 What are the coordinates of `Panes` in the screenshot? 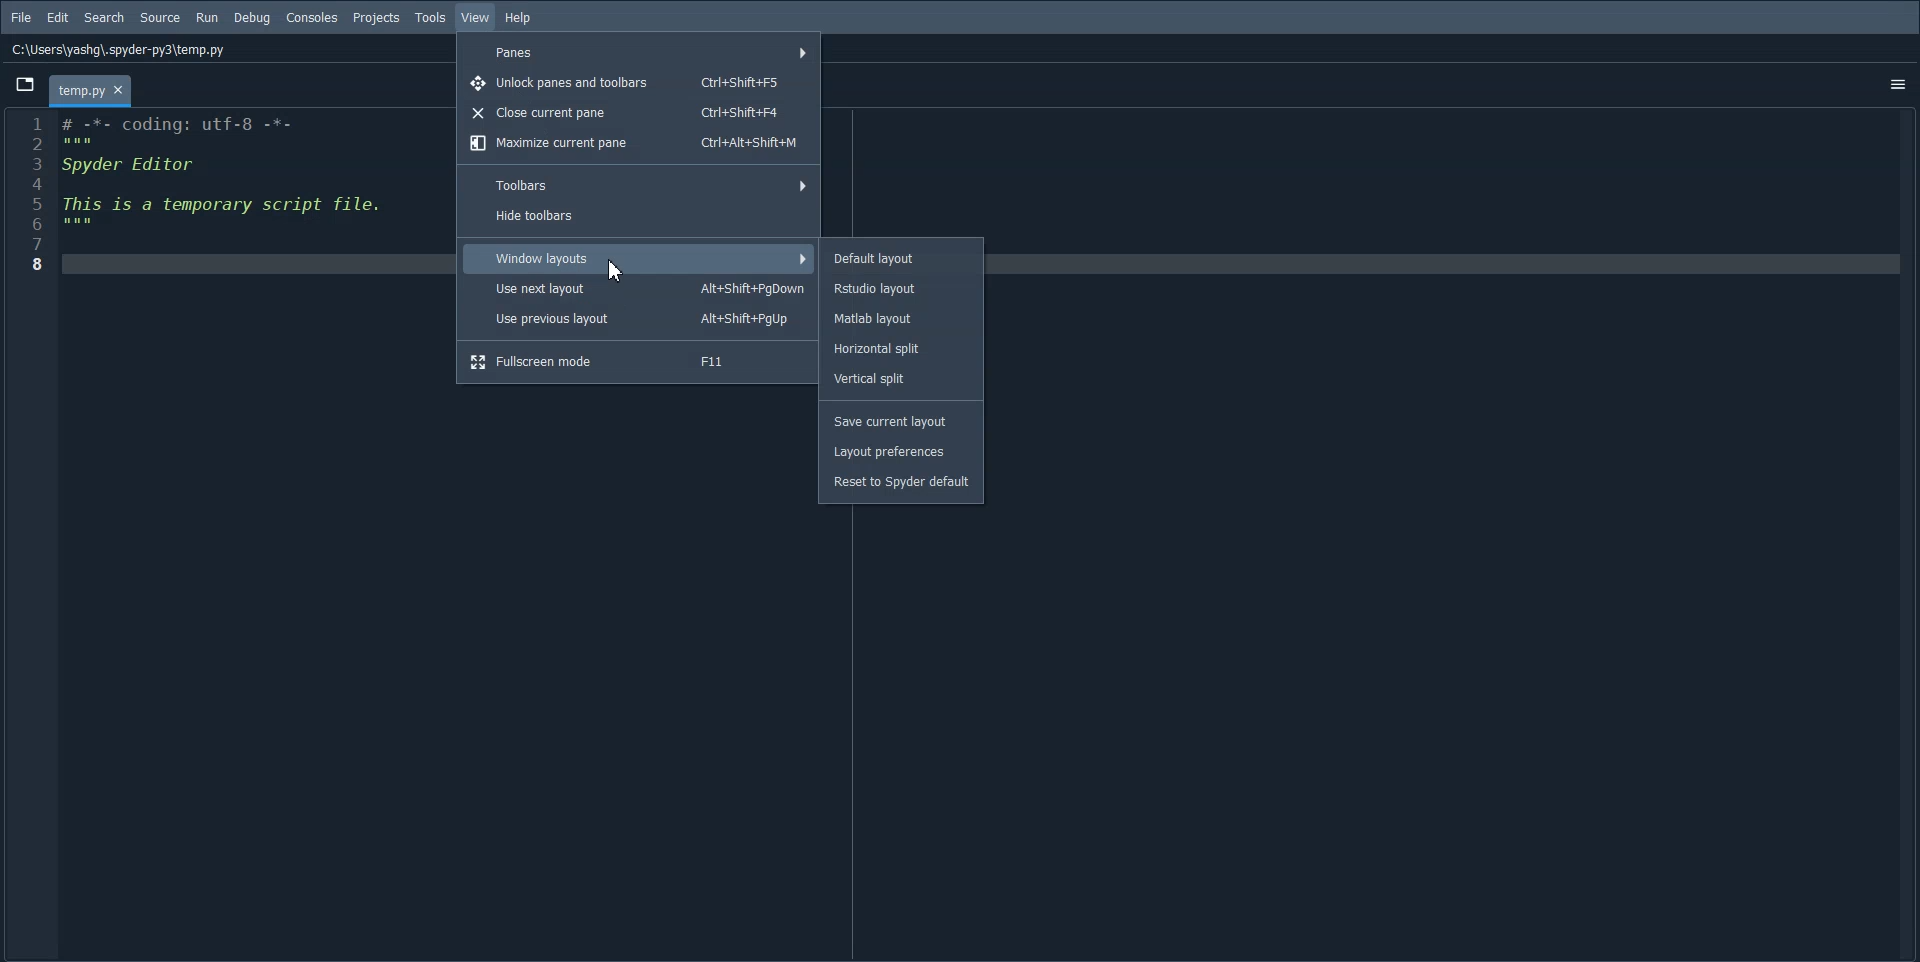 It's located at (640, 50).